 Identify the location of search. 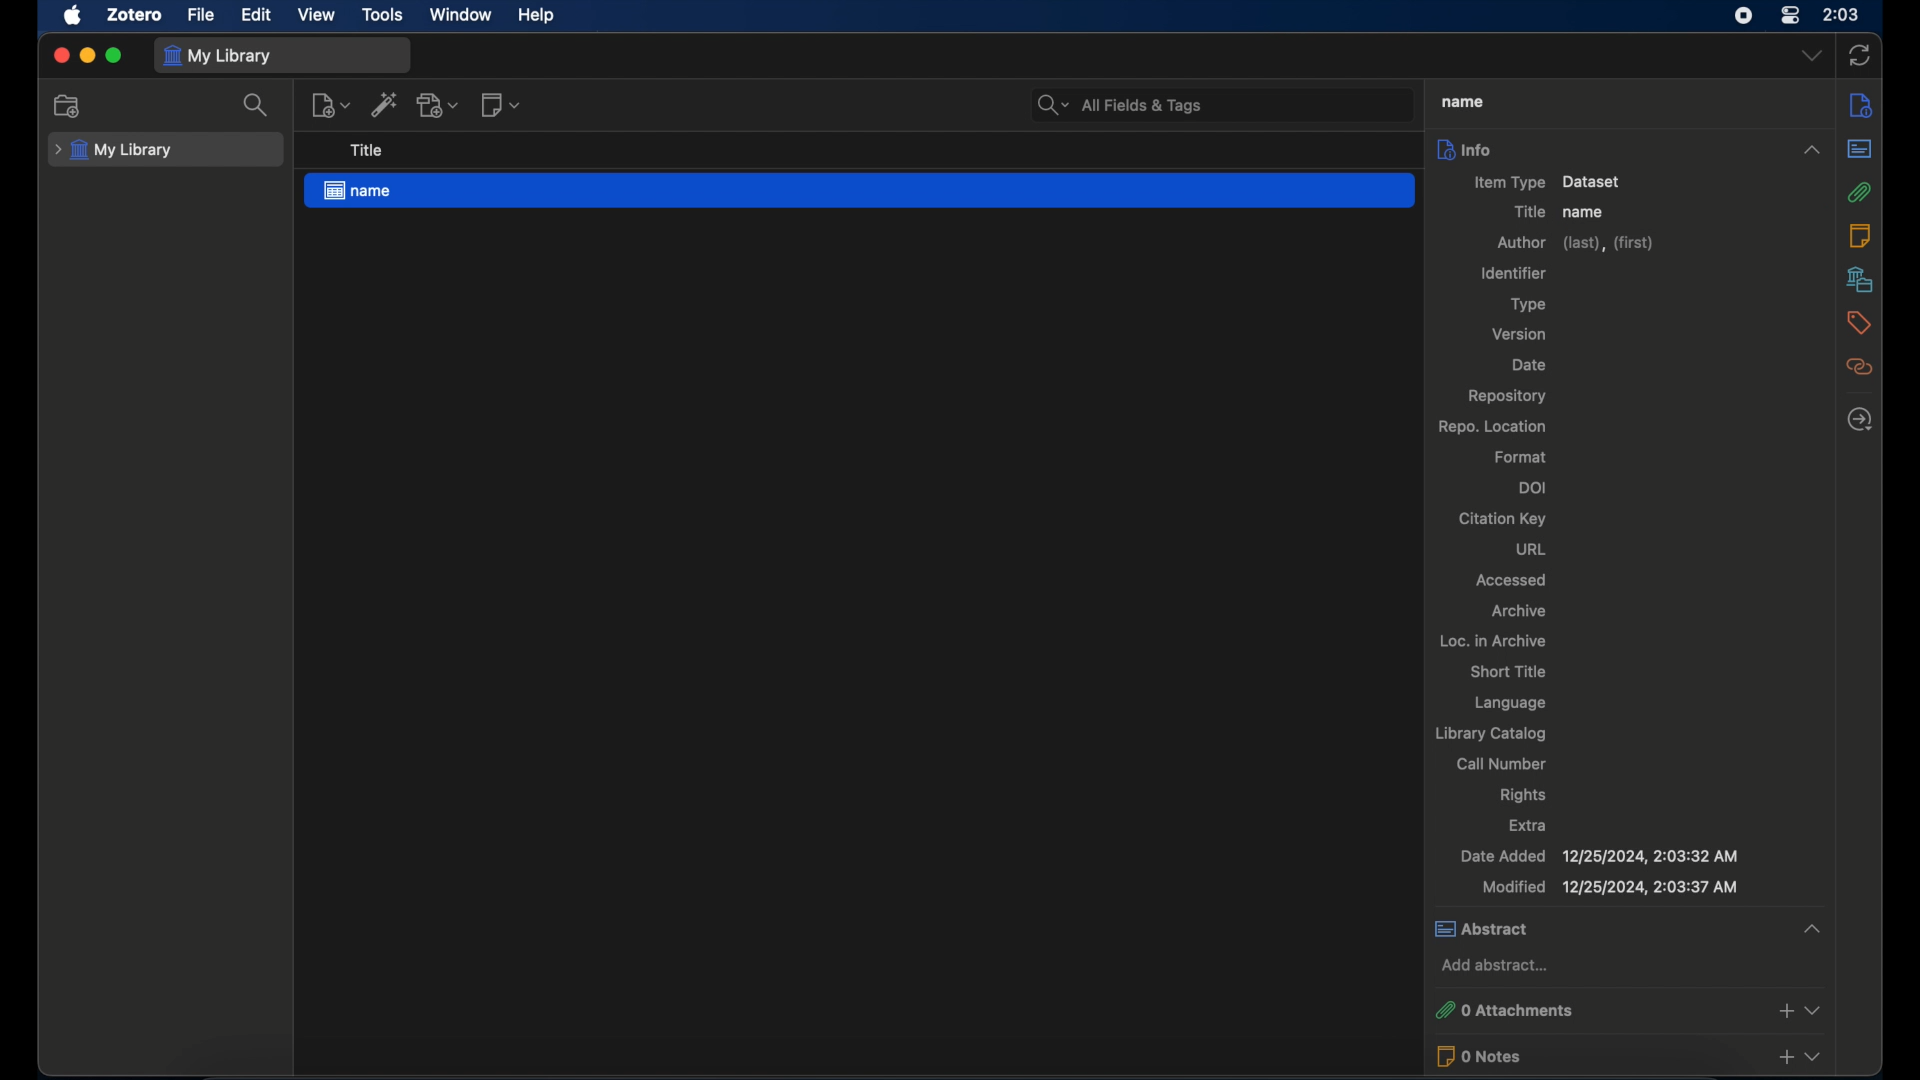
(259, 106).